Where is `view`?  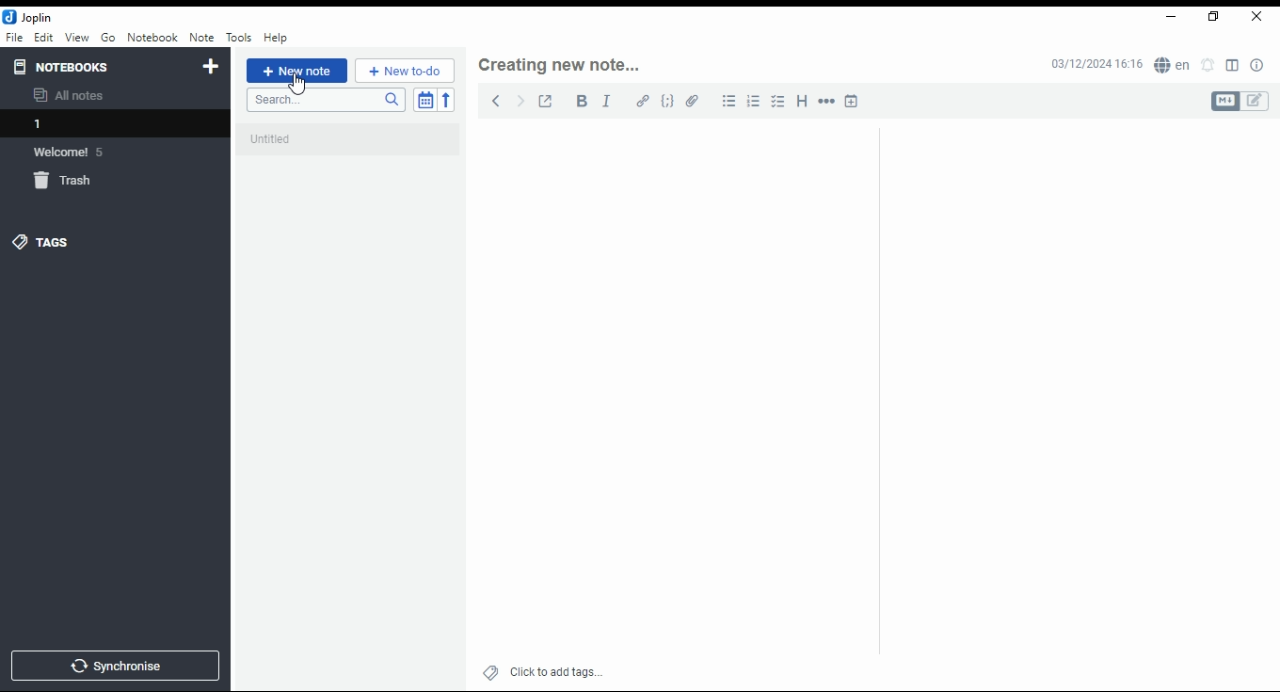
view is located at coordinates (77, 38).